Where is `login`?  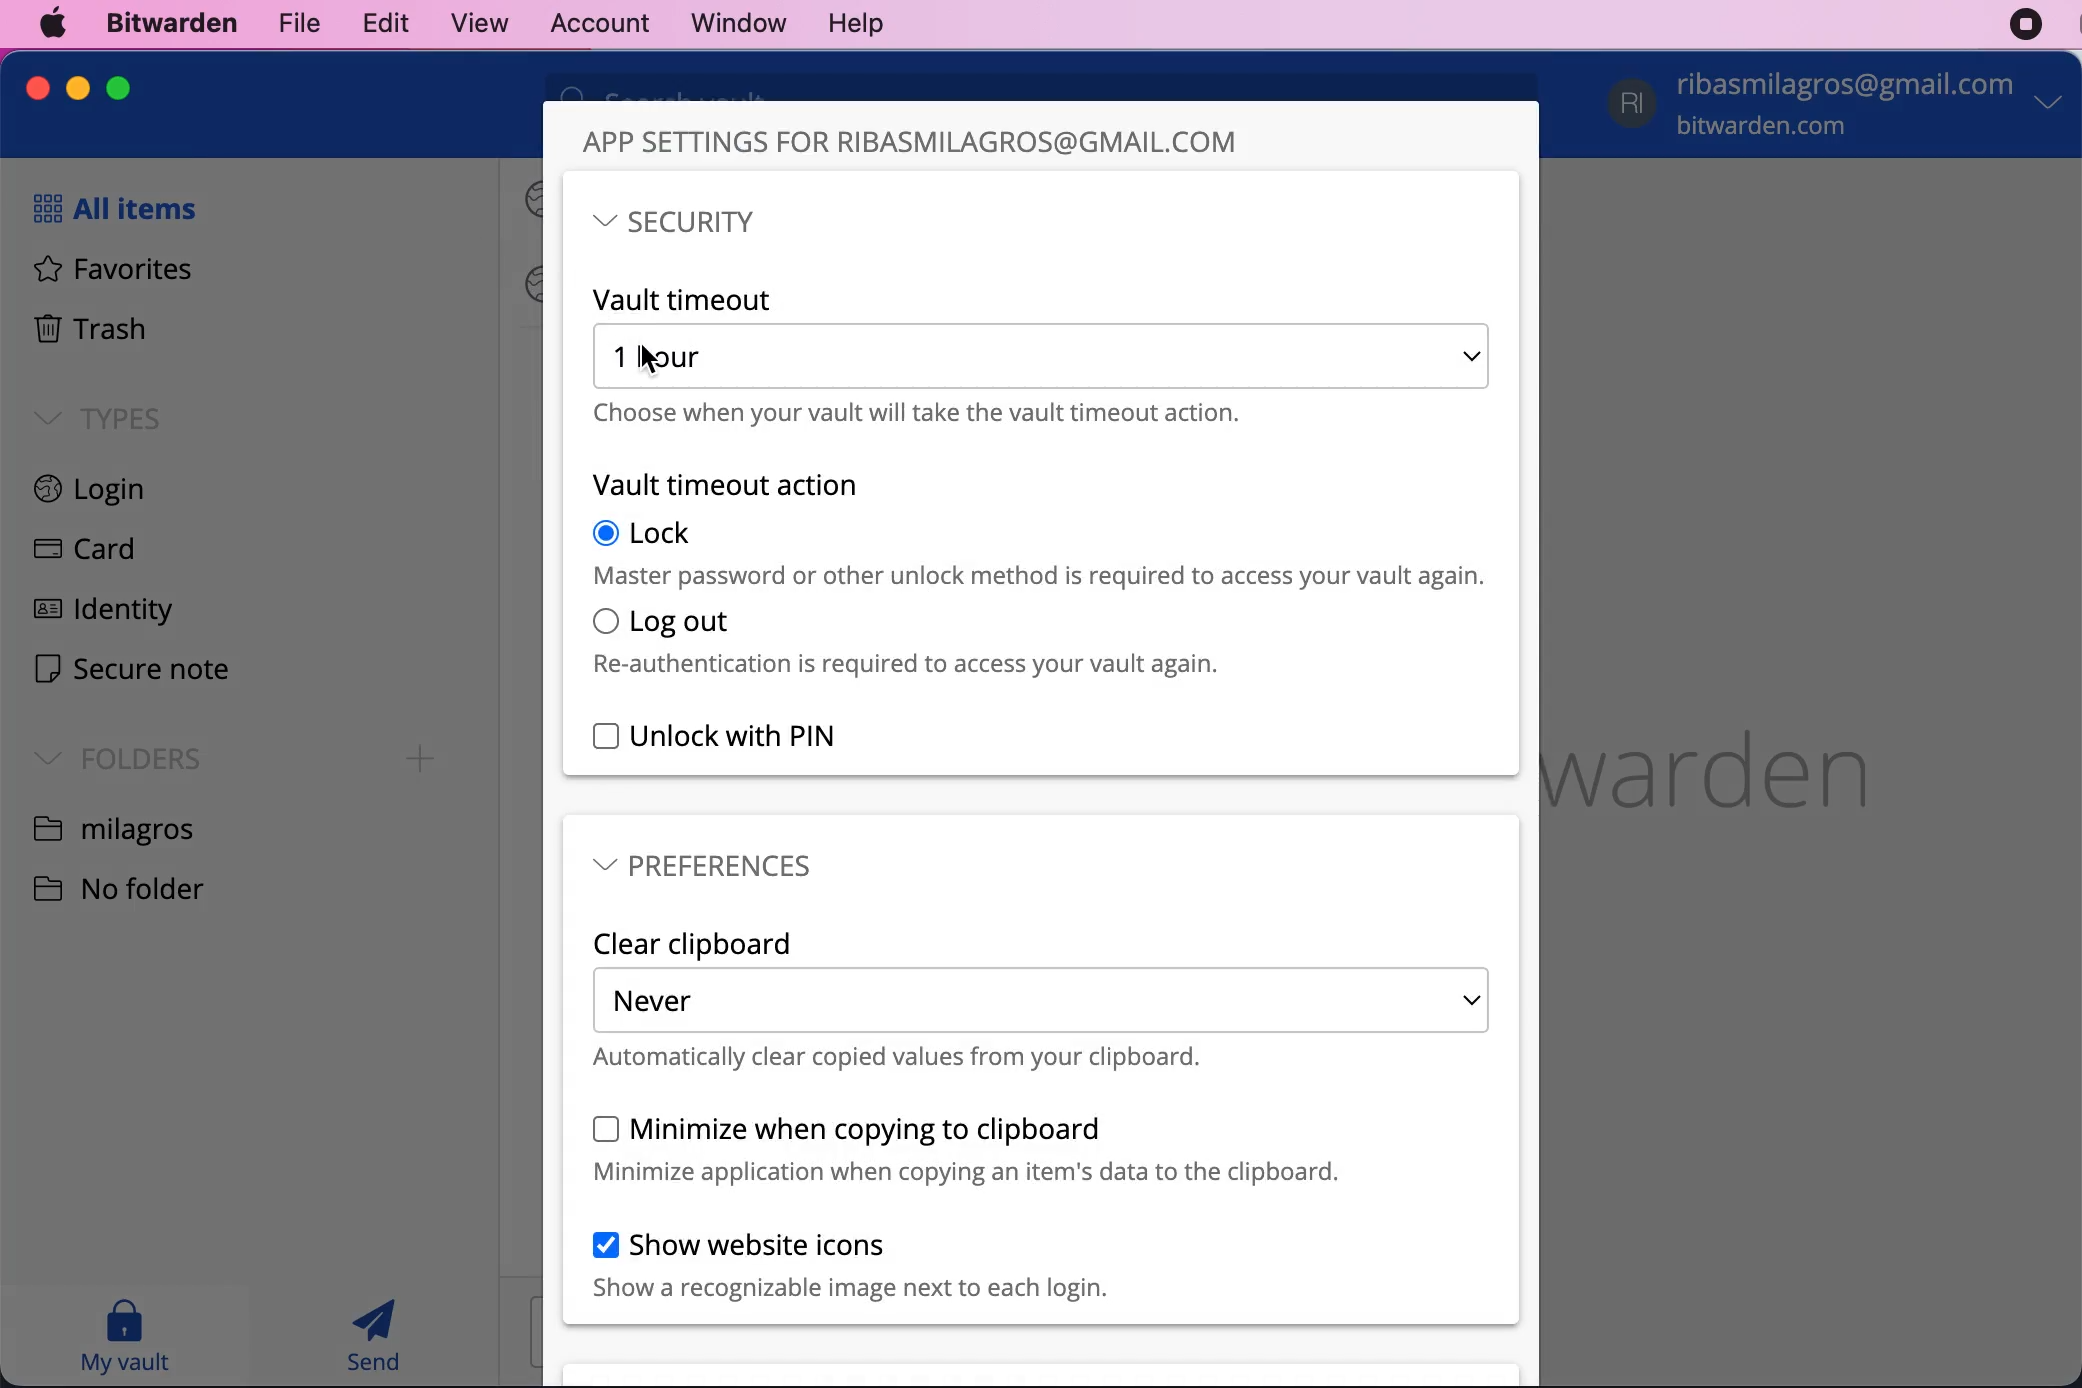 login is located at coordinates (115, 492).